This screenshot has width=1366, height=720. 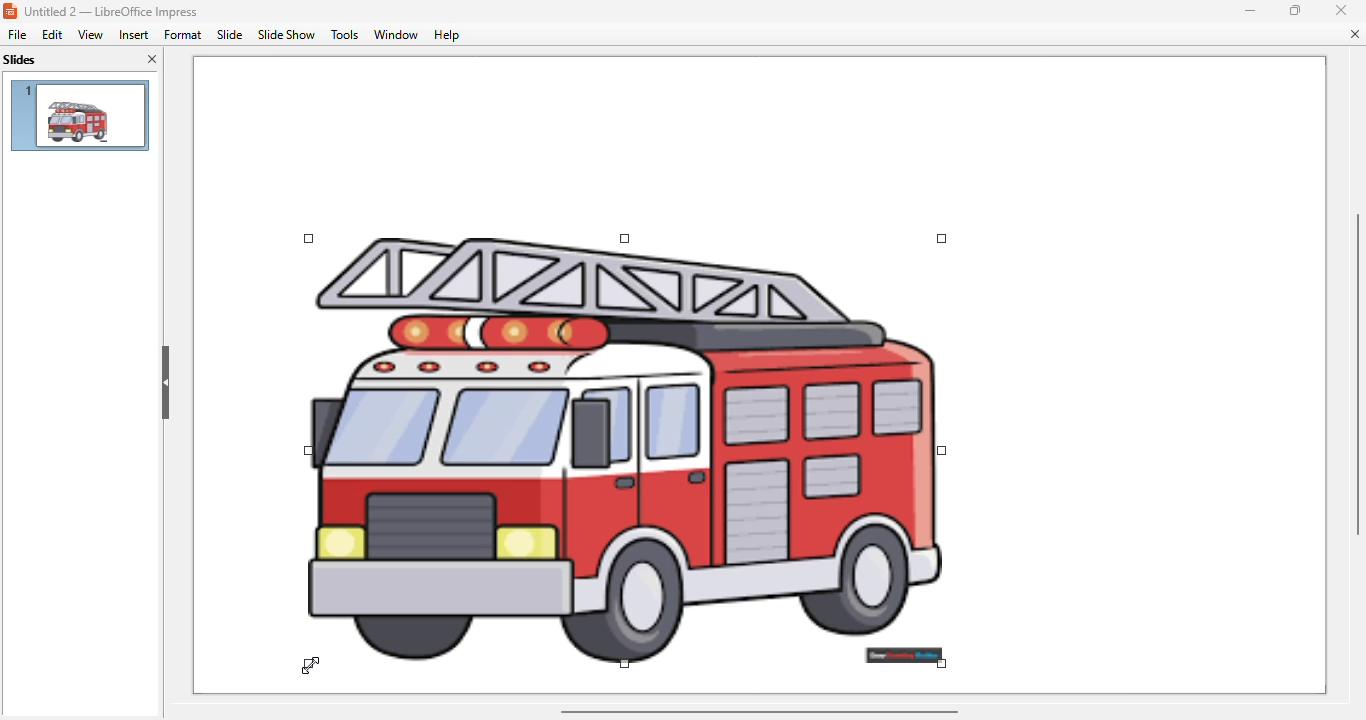 I want to click on maximize, so click(x=1297, y=9).